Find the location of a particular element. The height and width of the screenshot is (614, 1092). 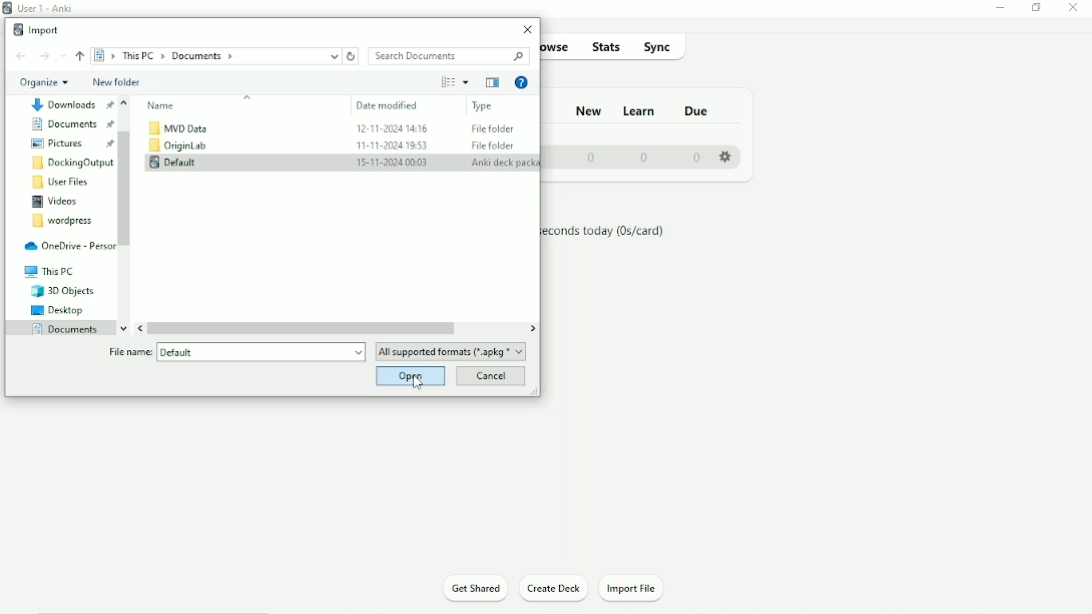

Default is located at coordinates (174, 163).